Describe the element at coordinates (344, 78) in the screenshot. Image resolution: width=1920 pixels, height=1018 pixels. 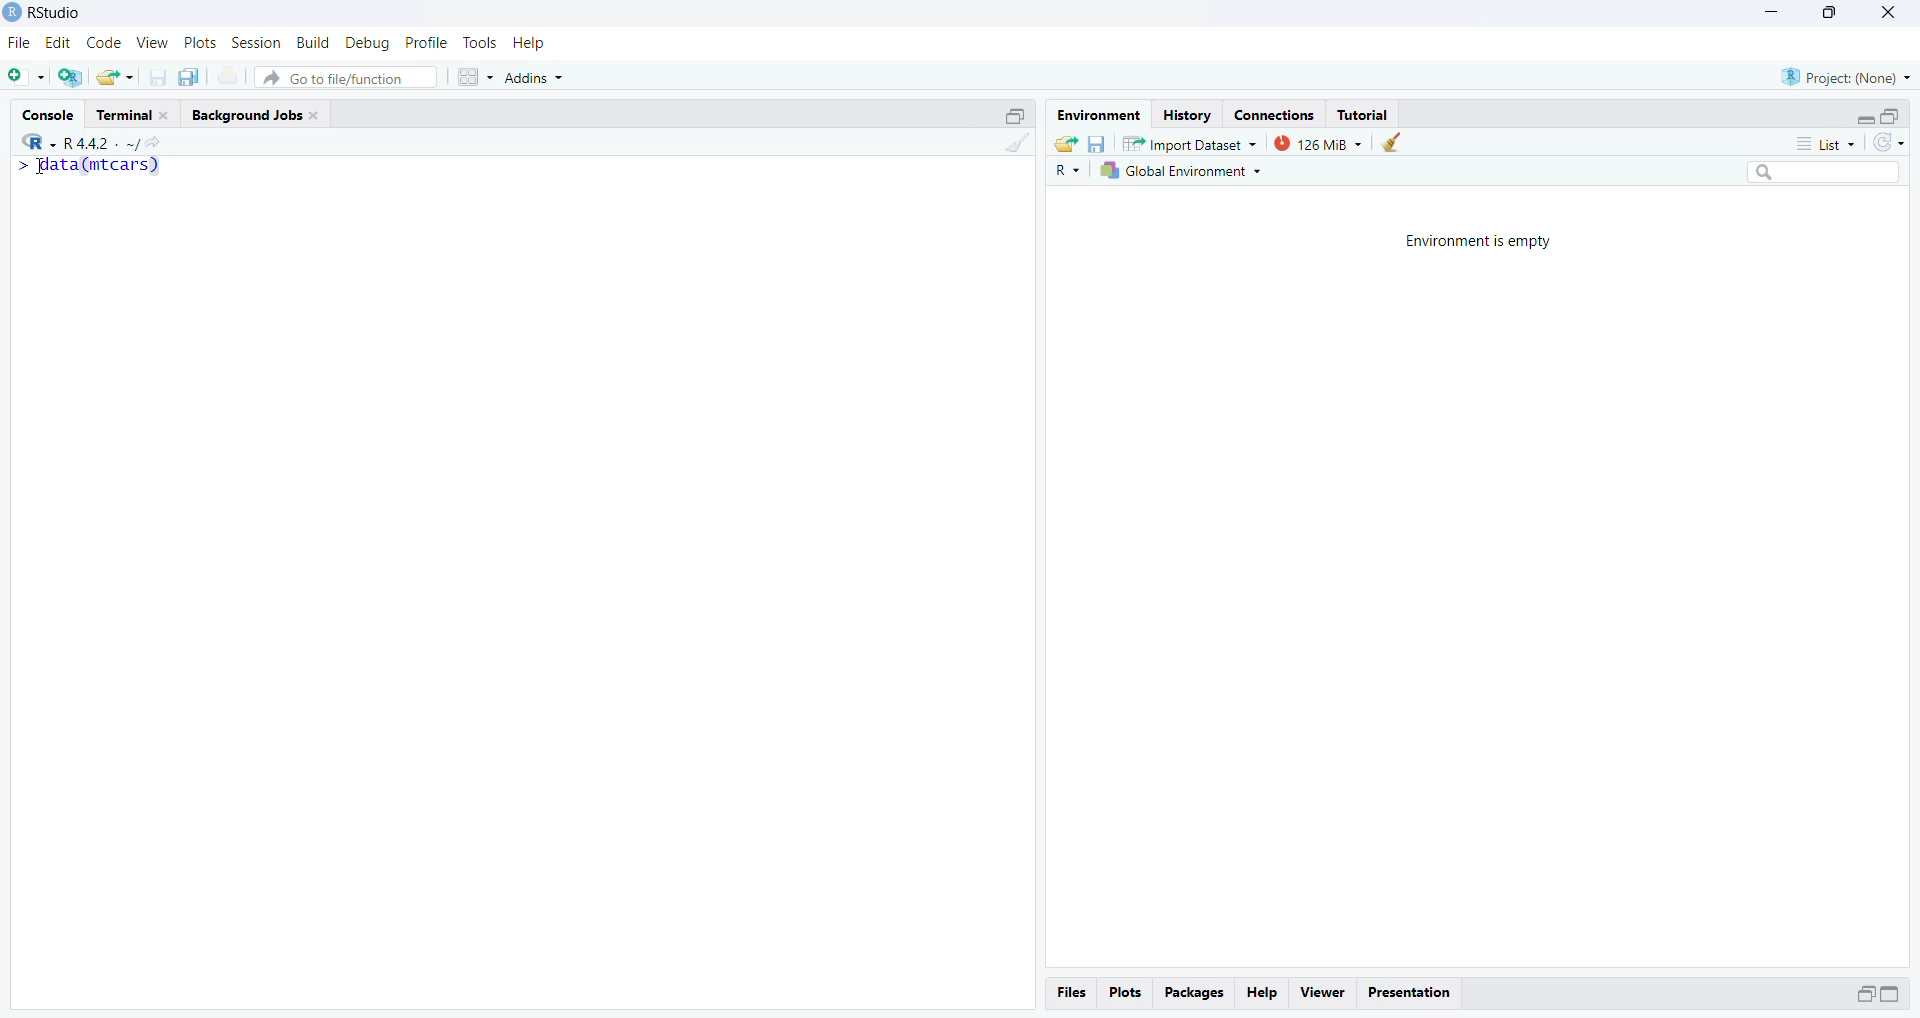
I see `Go to file/function` at that location.